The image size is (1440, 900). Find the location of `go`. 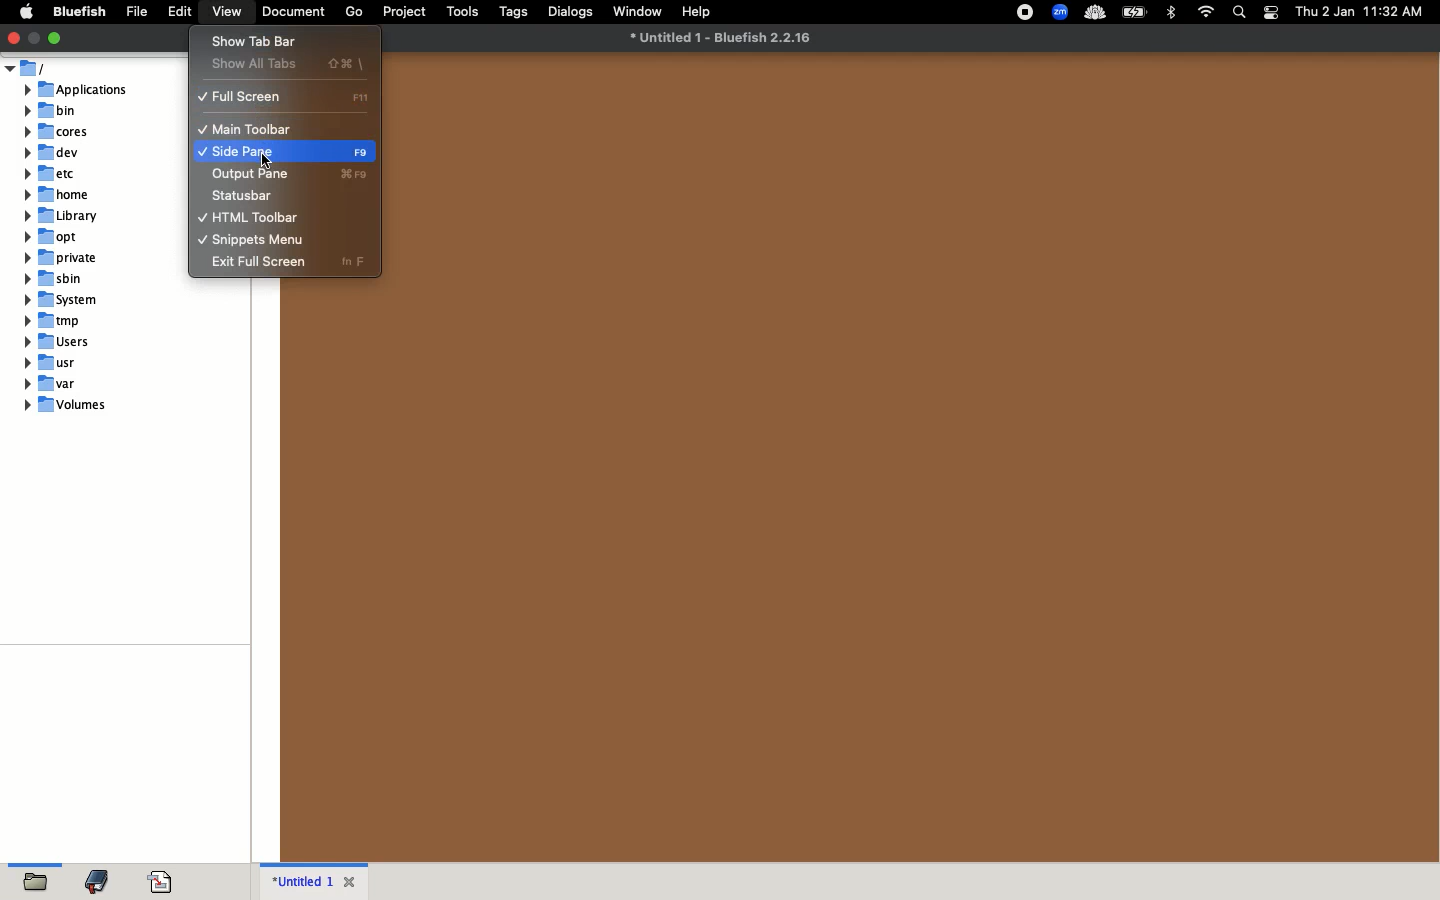

go is located at coordinates (354, 12).